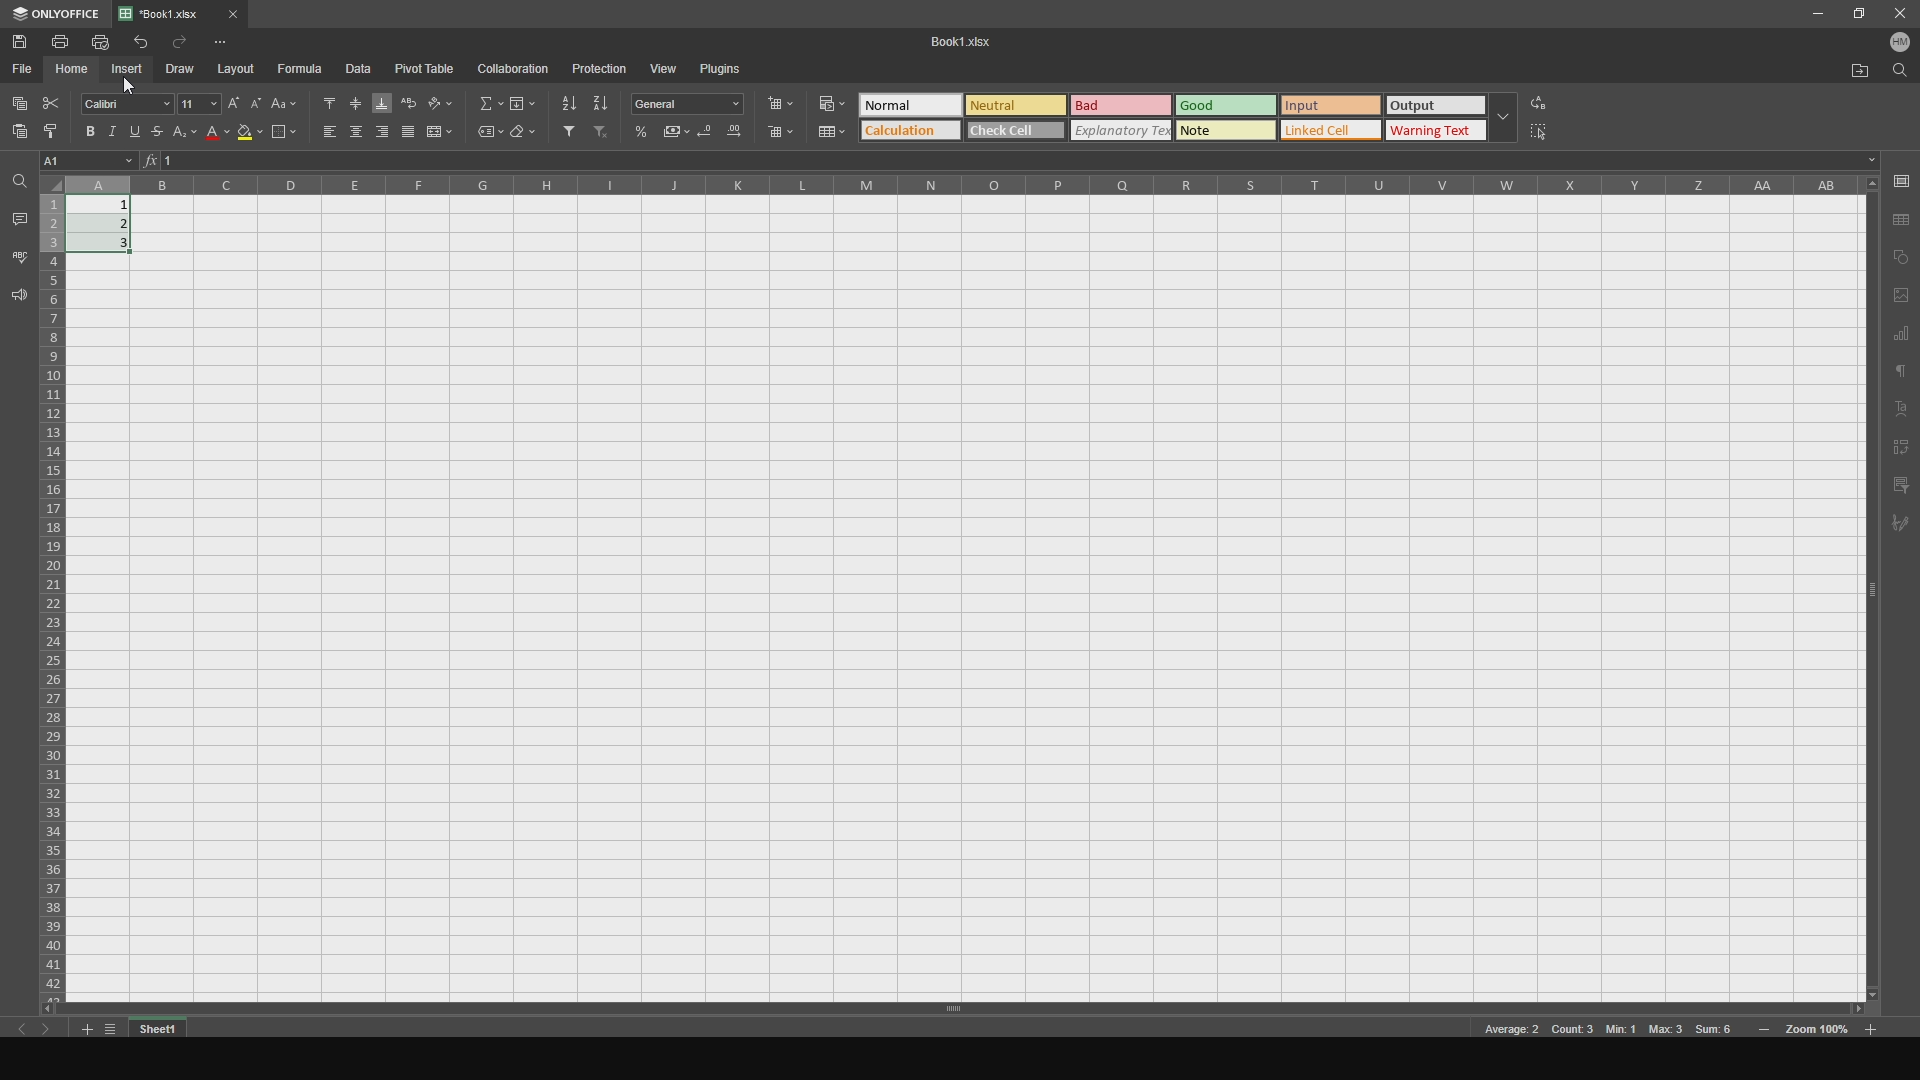 Image resolution: width=1920 pixels, height=1080 pixels. What do you see at coordinates (132, 70) in the screenshot?
I see `insert` at bounding box center [132, 70].